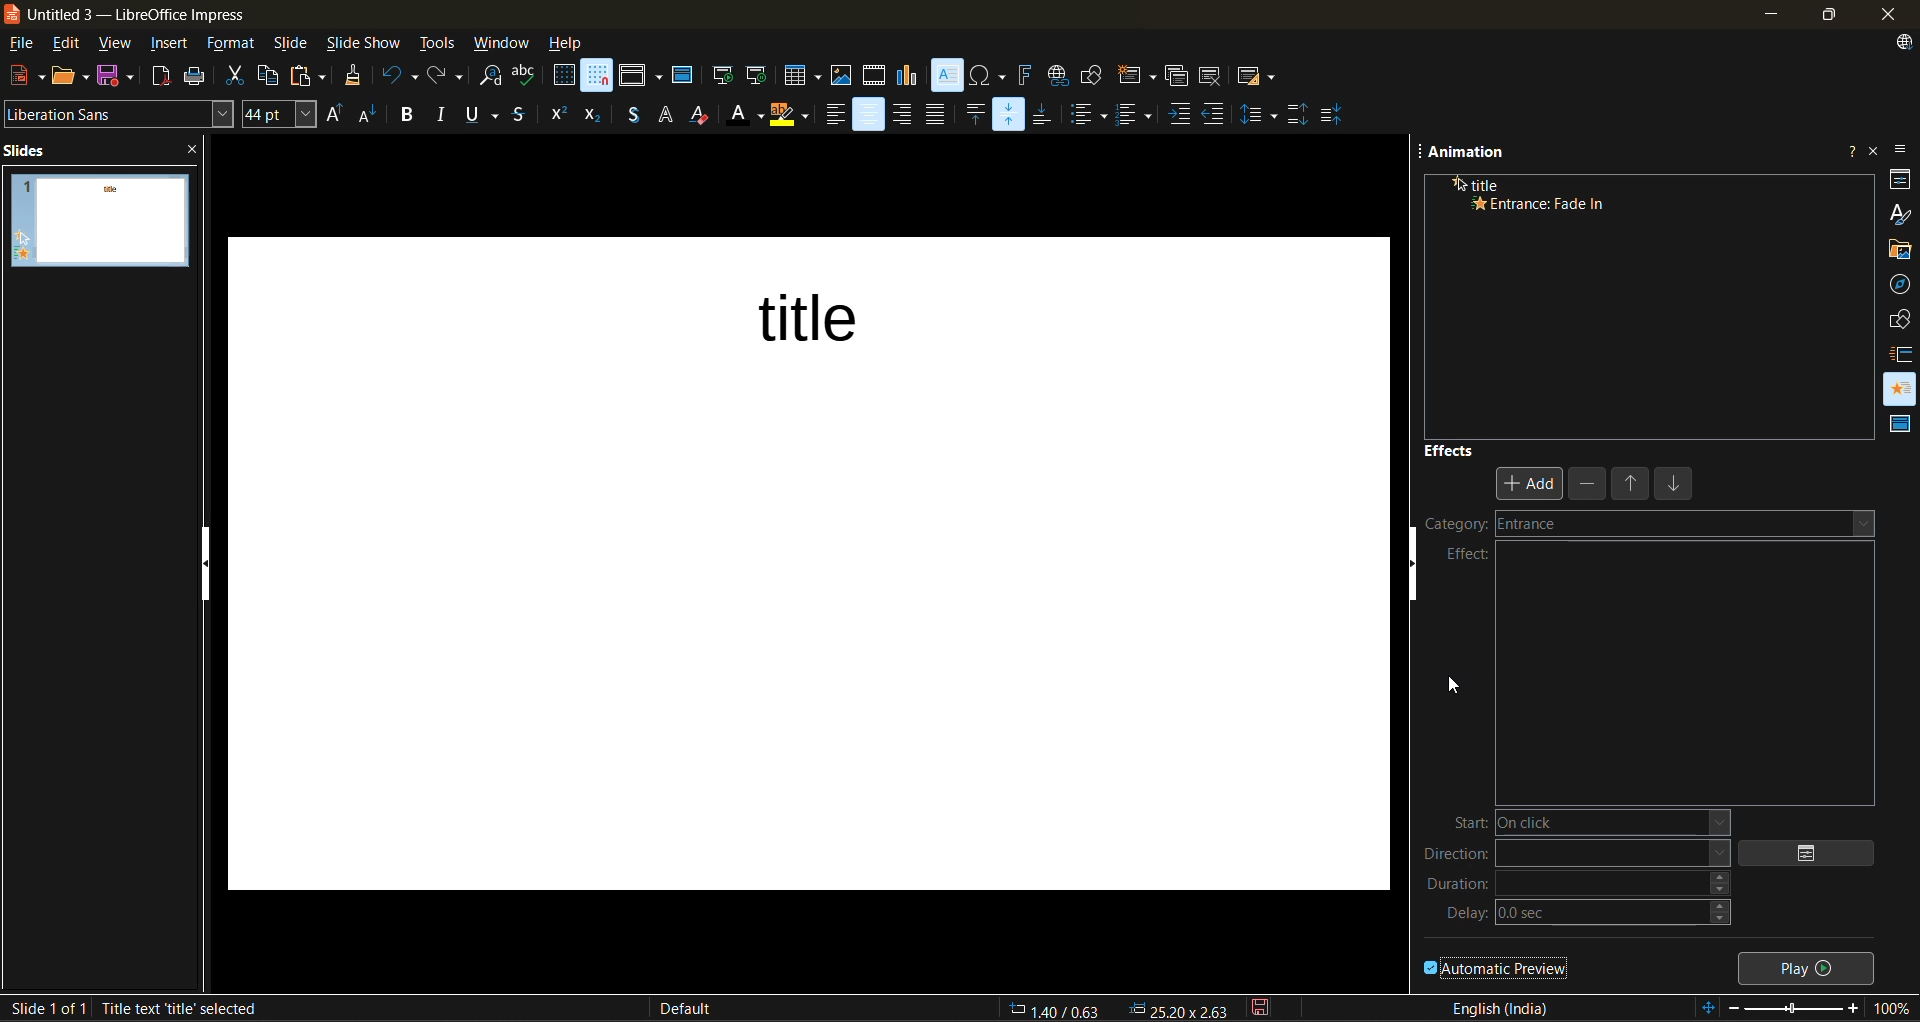  What do you see at coordinates (1875, 149) in the screenshot?
I see `close sidebar deck` at bounding box center [1875, 149].